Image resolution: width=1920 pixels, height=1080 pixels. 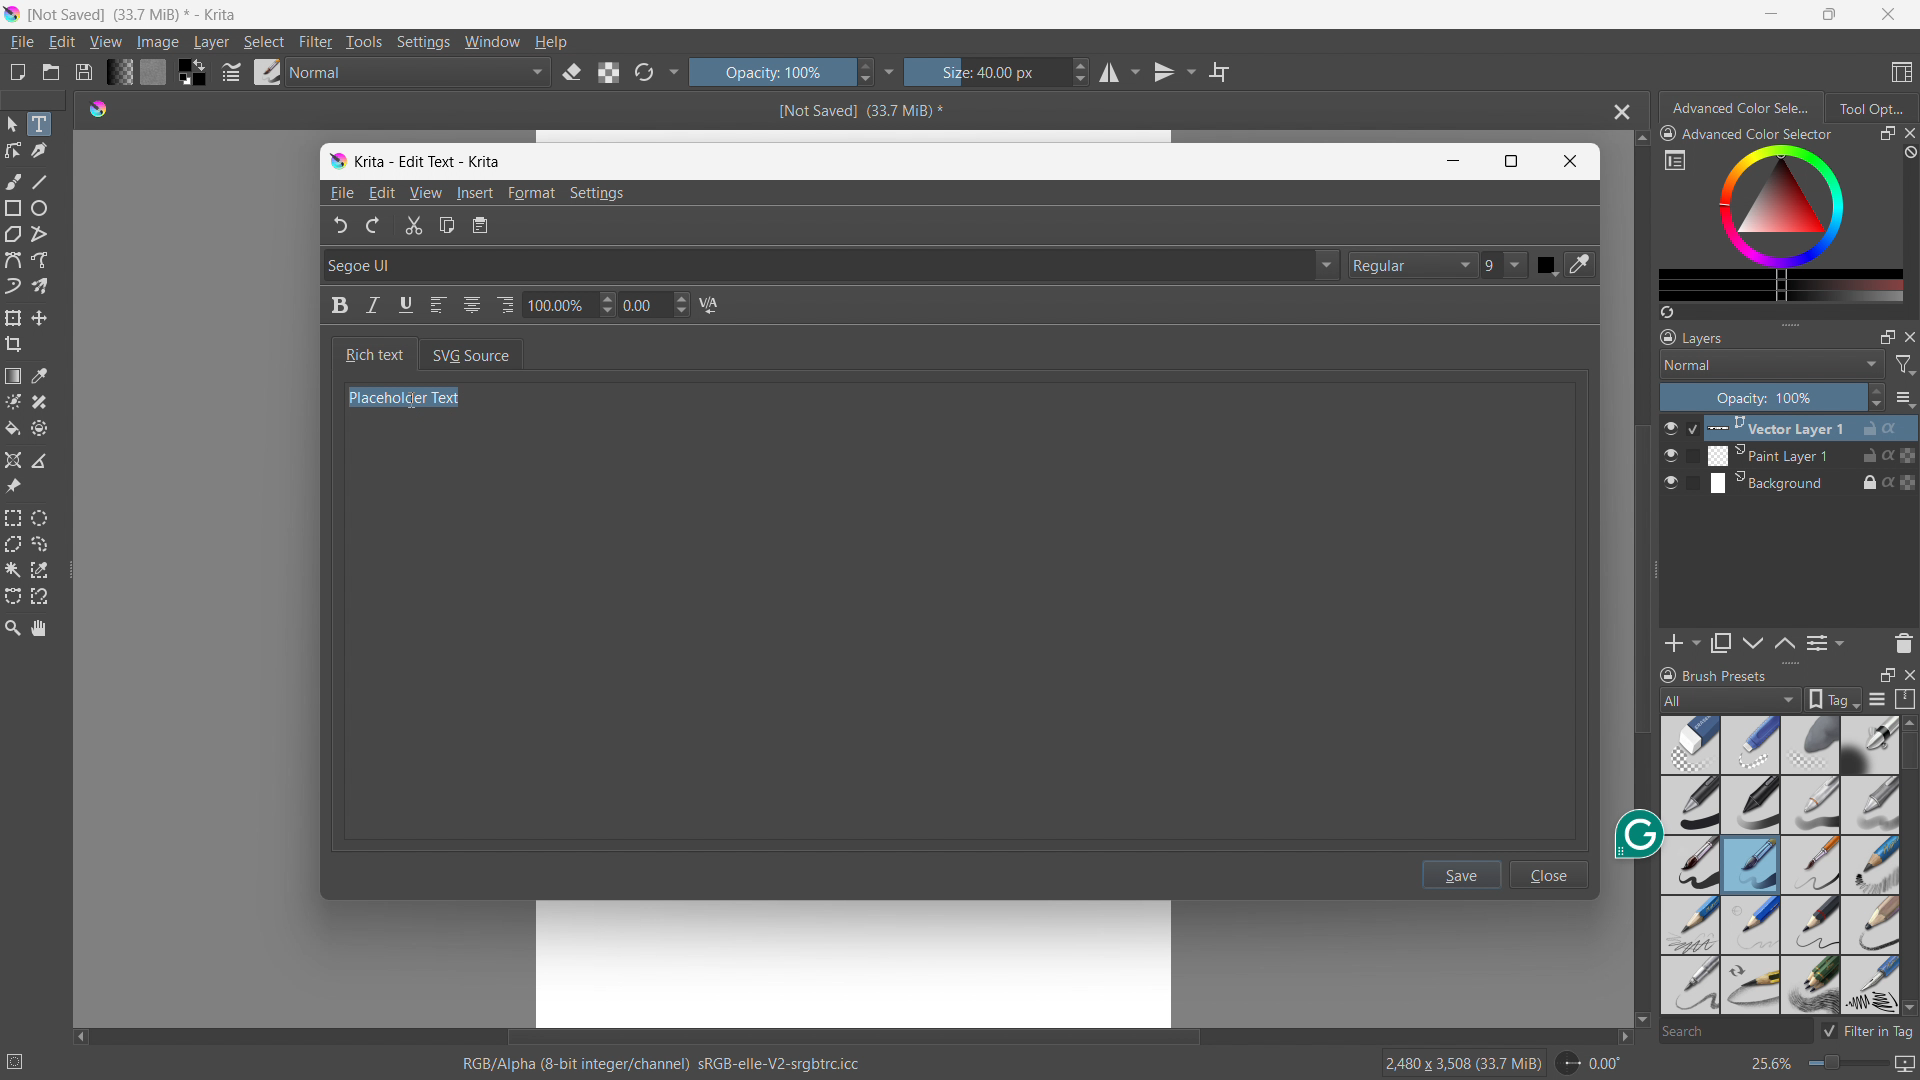 I want to click on close, so click(x=1908, y=133).